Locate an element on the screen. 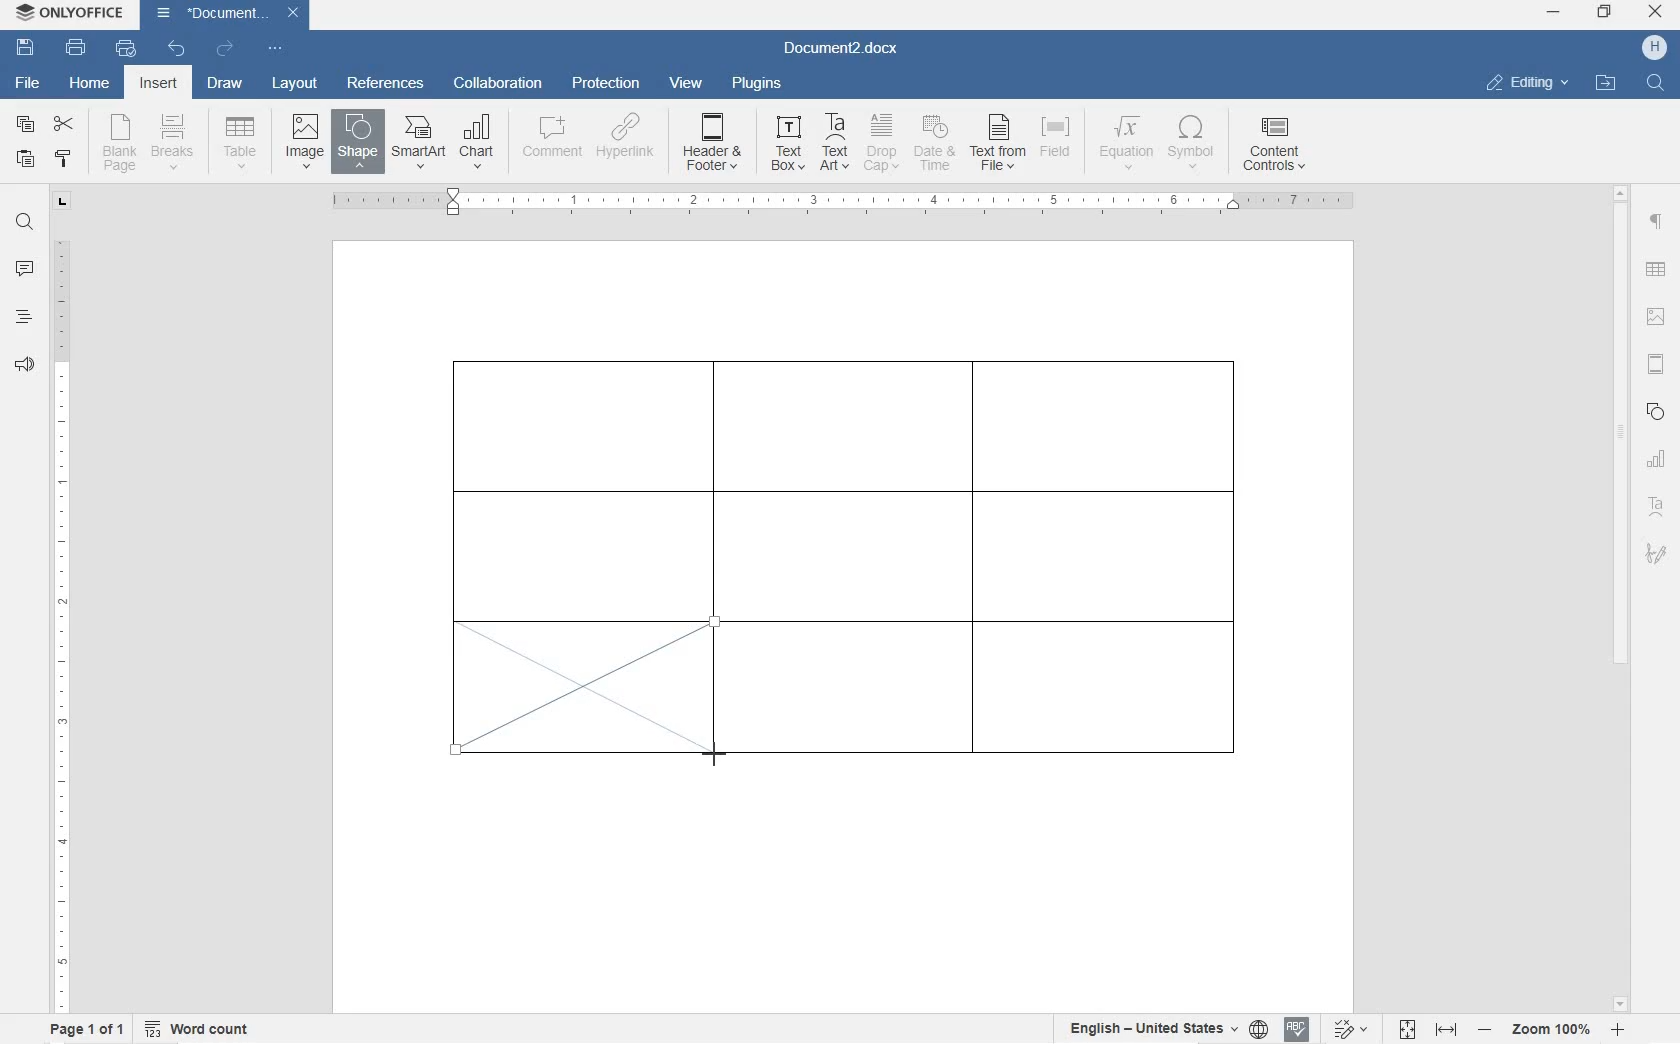 The image size is (1680, 1044). Document3.docx is located at coordinates (847, 50).